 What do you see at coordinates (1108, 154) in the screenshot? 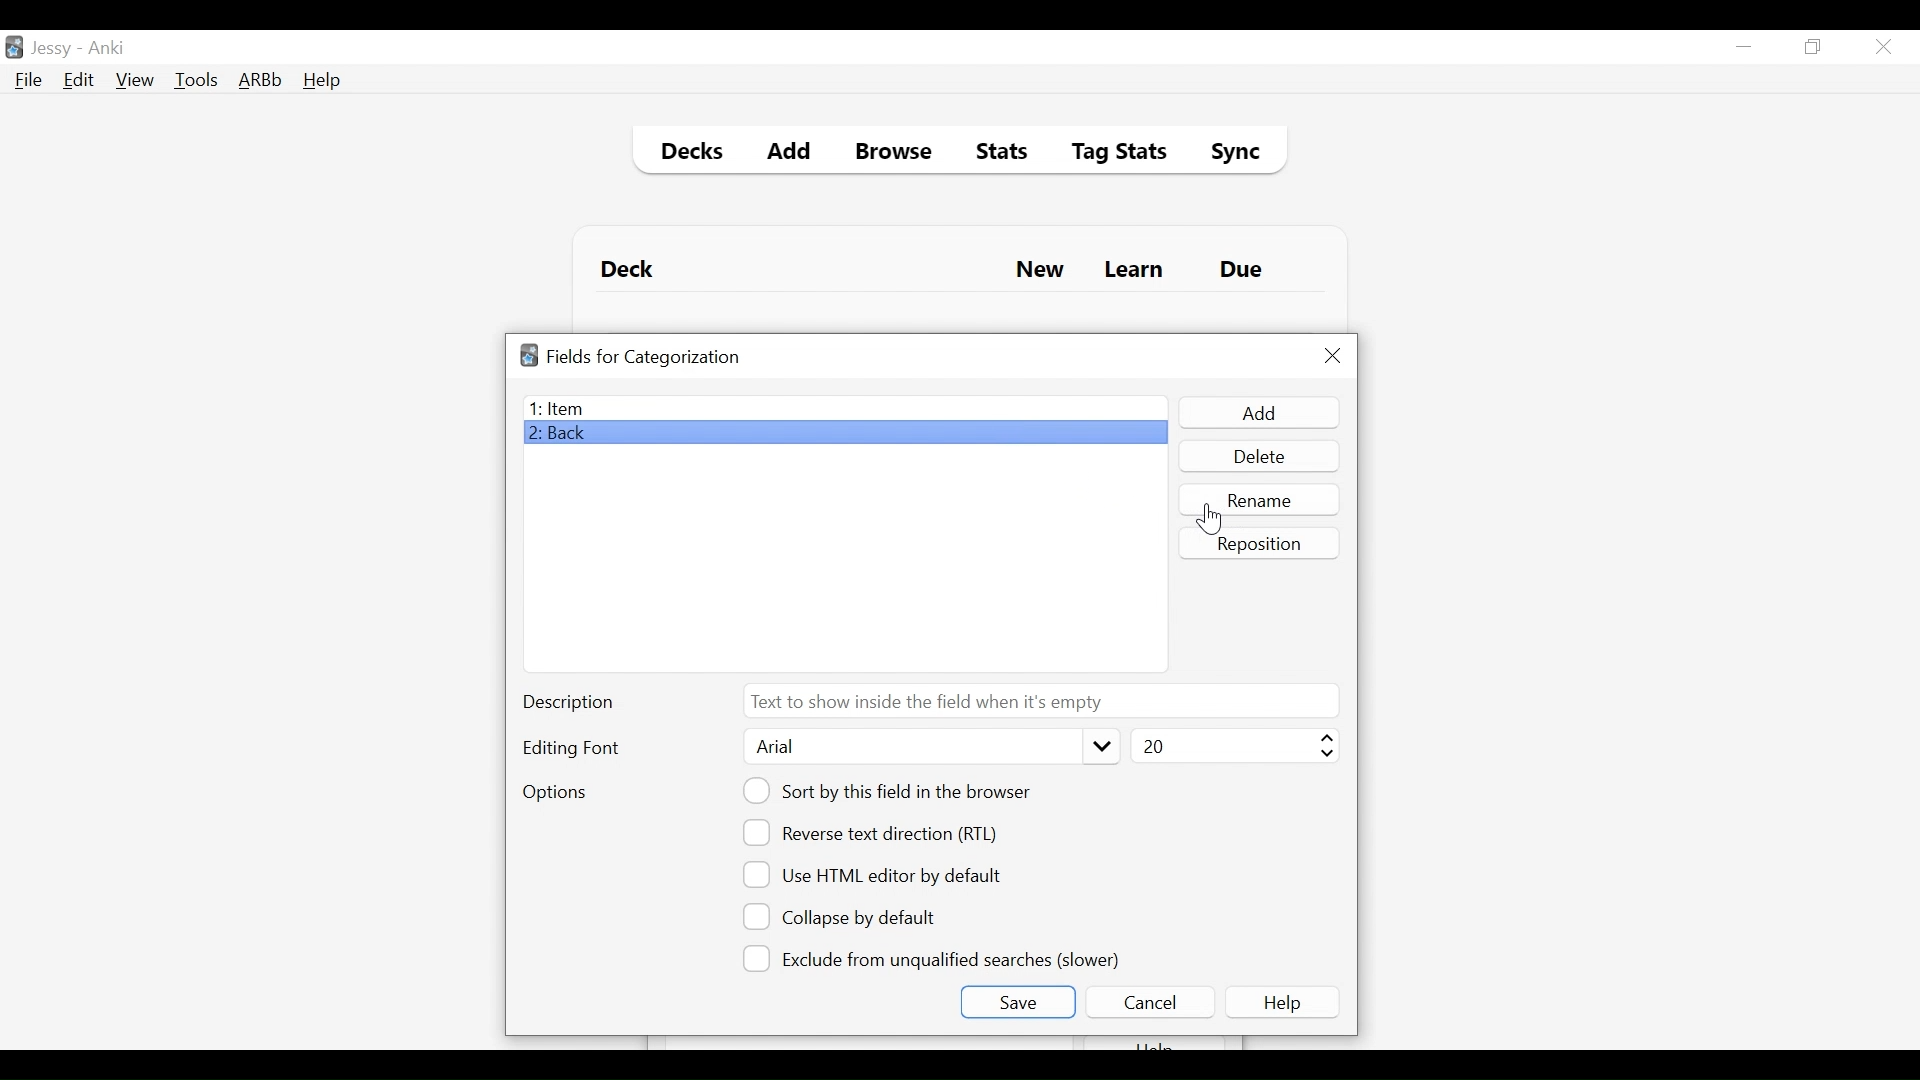
I see `Tag Stats` at bounding box center [1108, 154].